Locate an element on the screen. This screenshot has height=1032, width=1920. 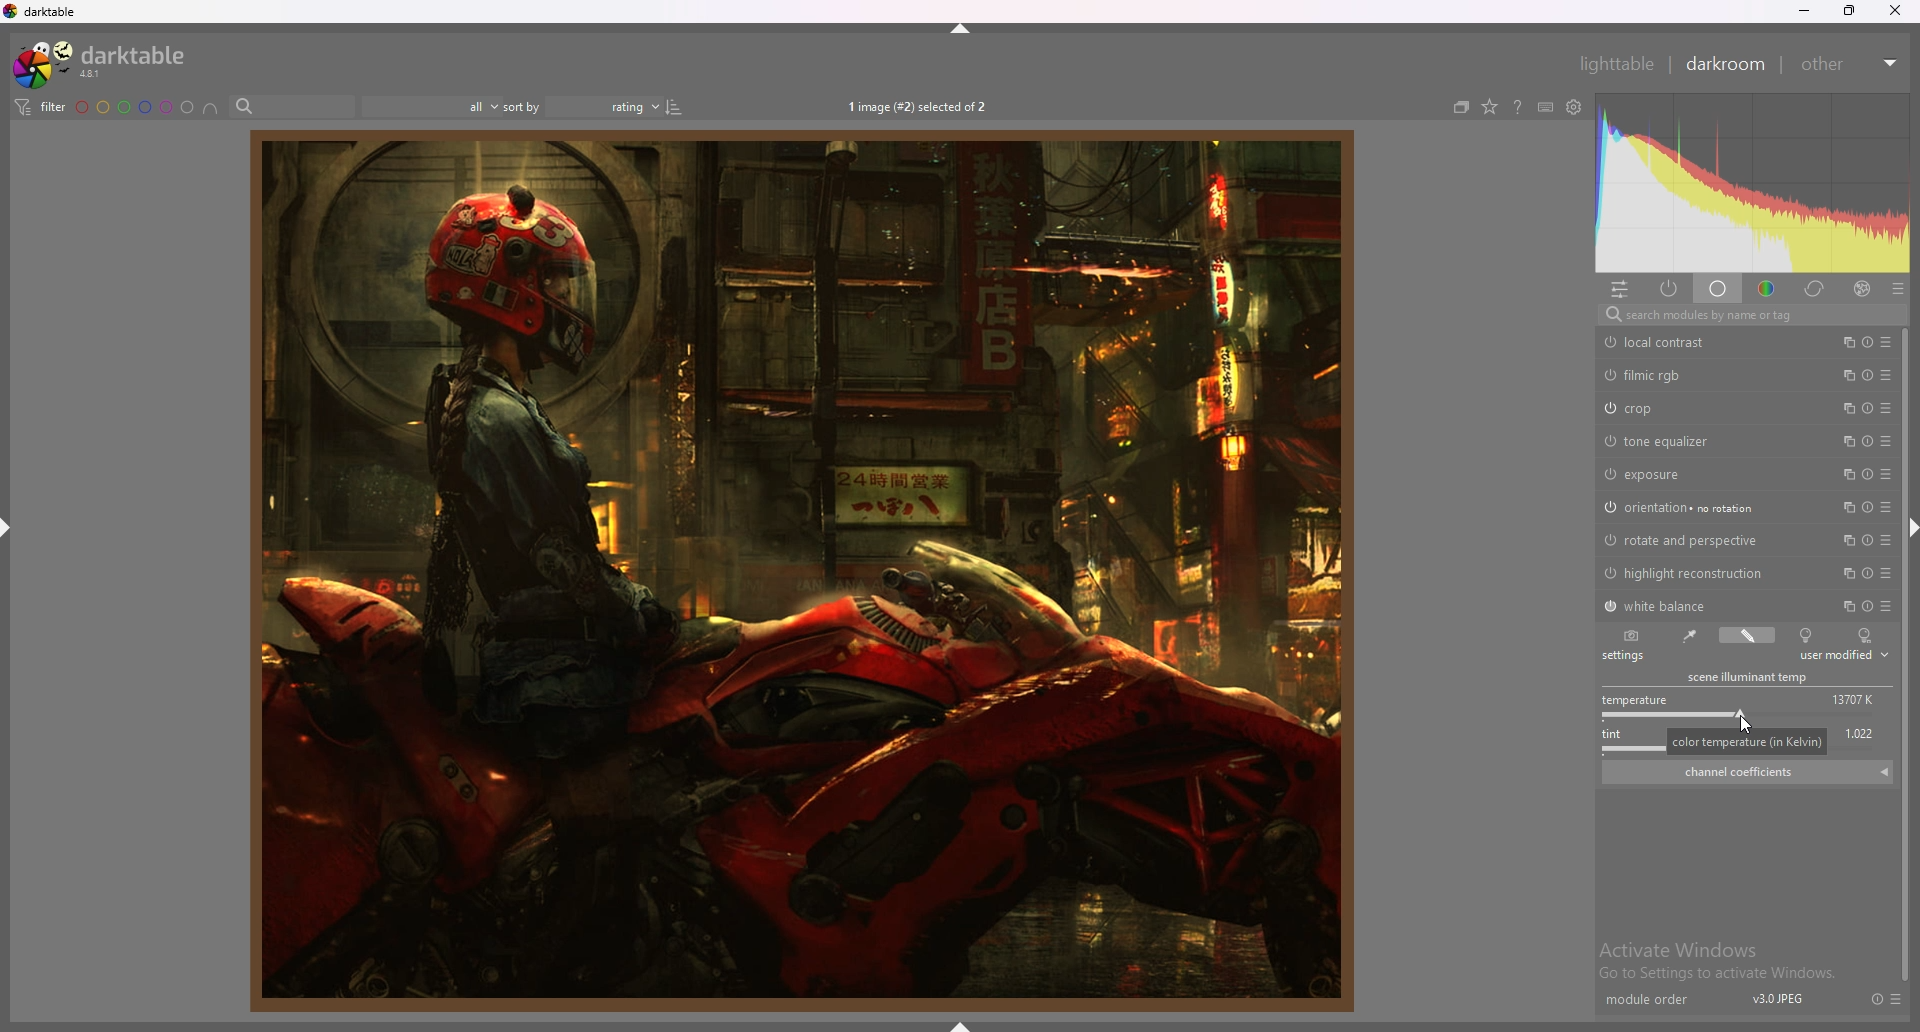
reset is located at coordinates (1868, 375).